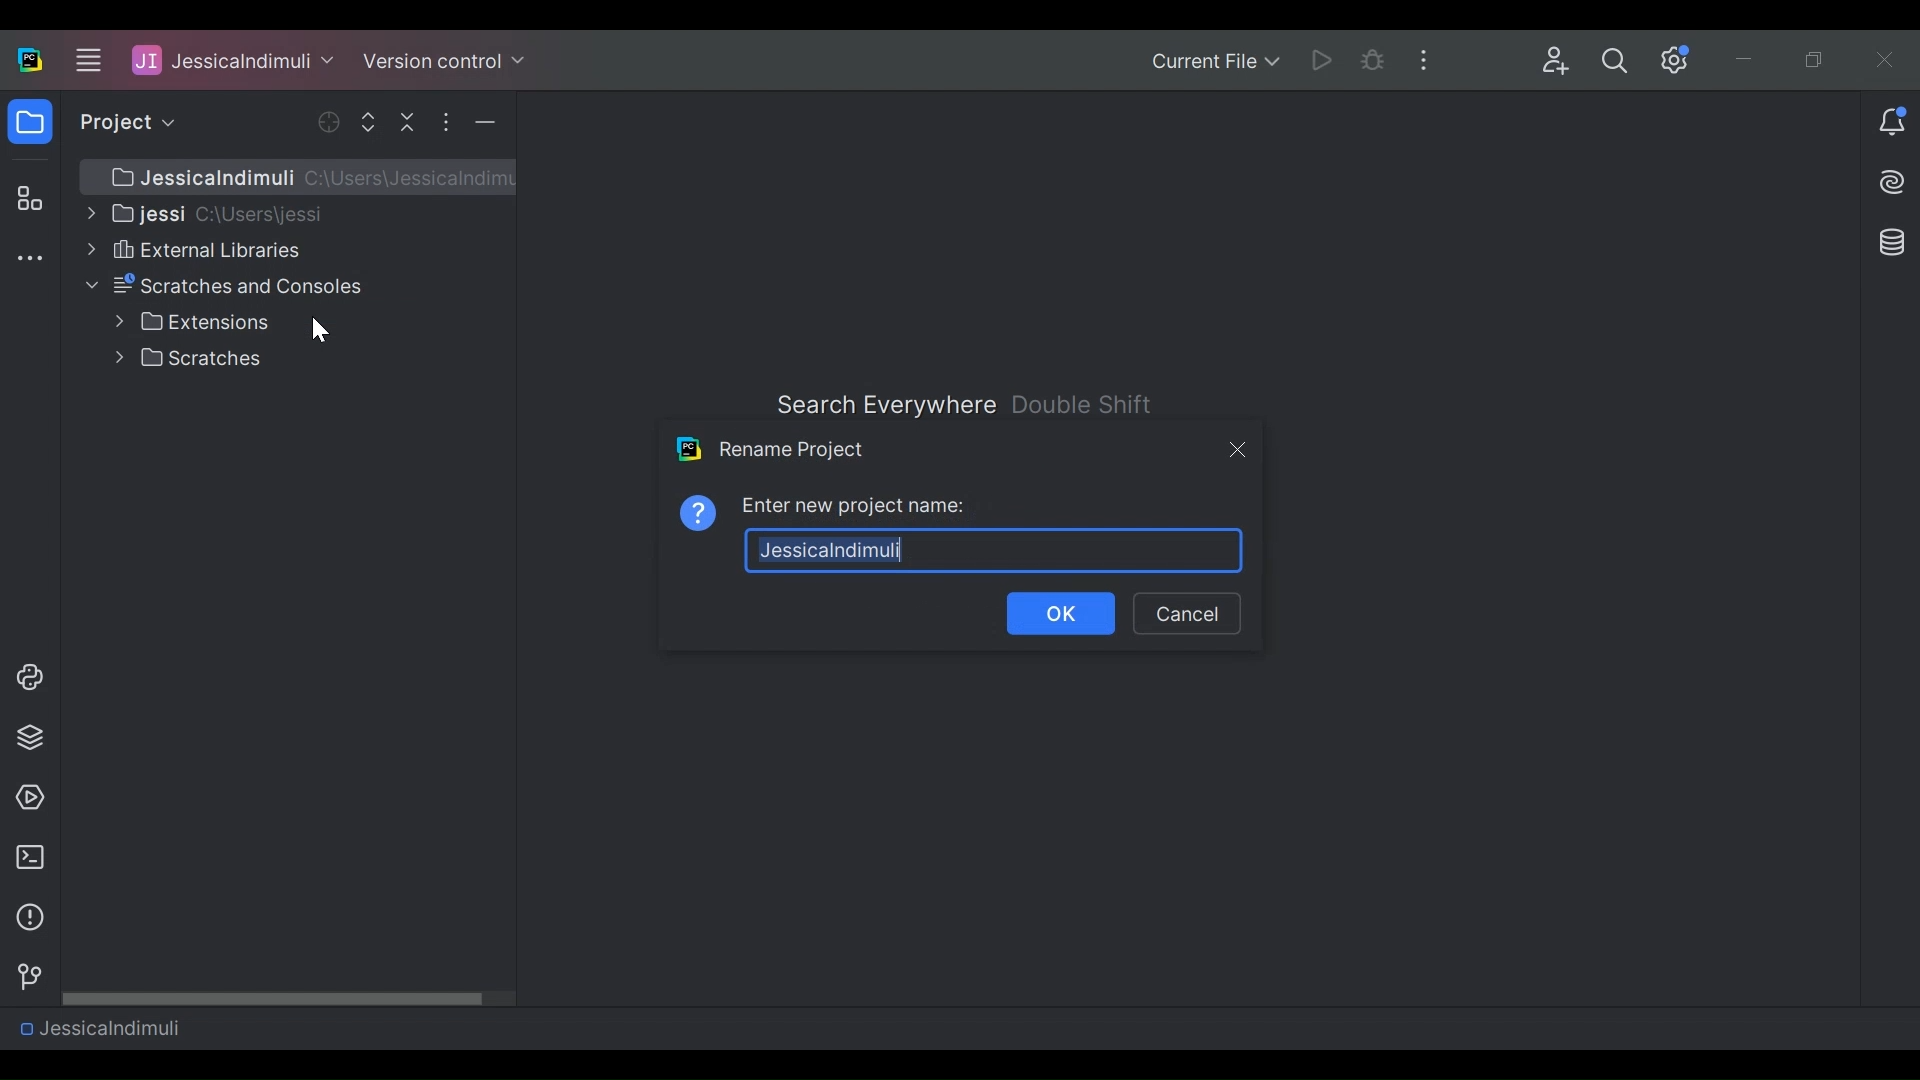 The image size is (1920, 1080). I want to click on PyCharm Desktop Icon, so click(31, 61).